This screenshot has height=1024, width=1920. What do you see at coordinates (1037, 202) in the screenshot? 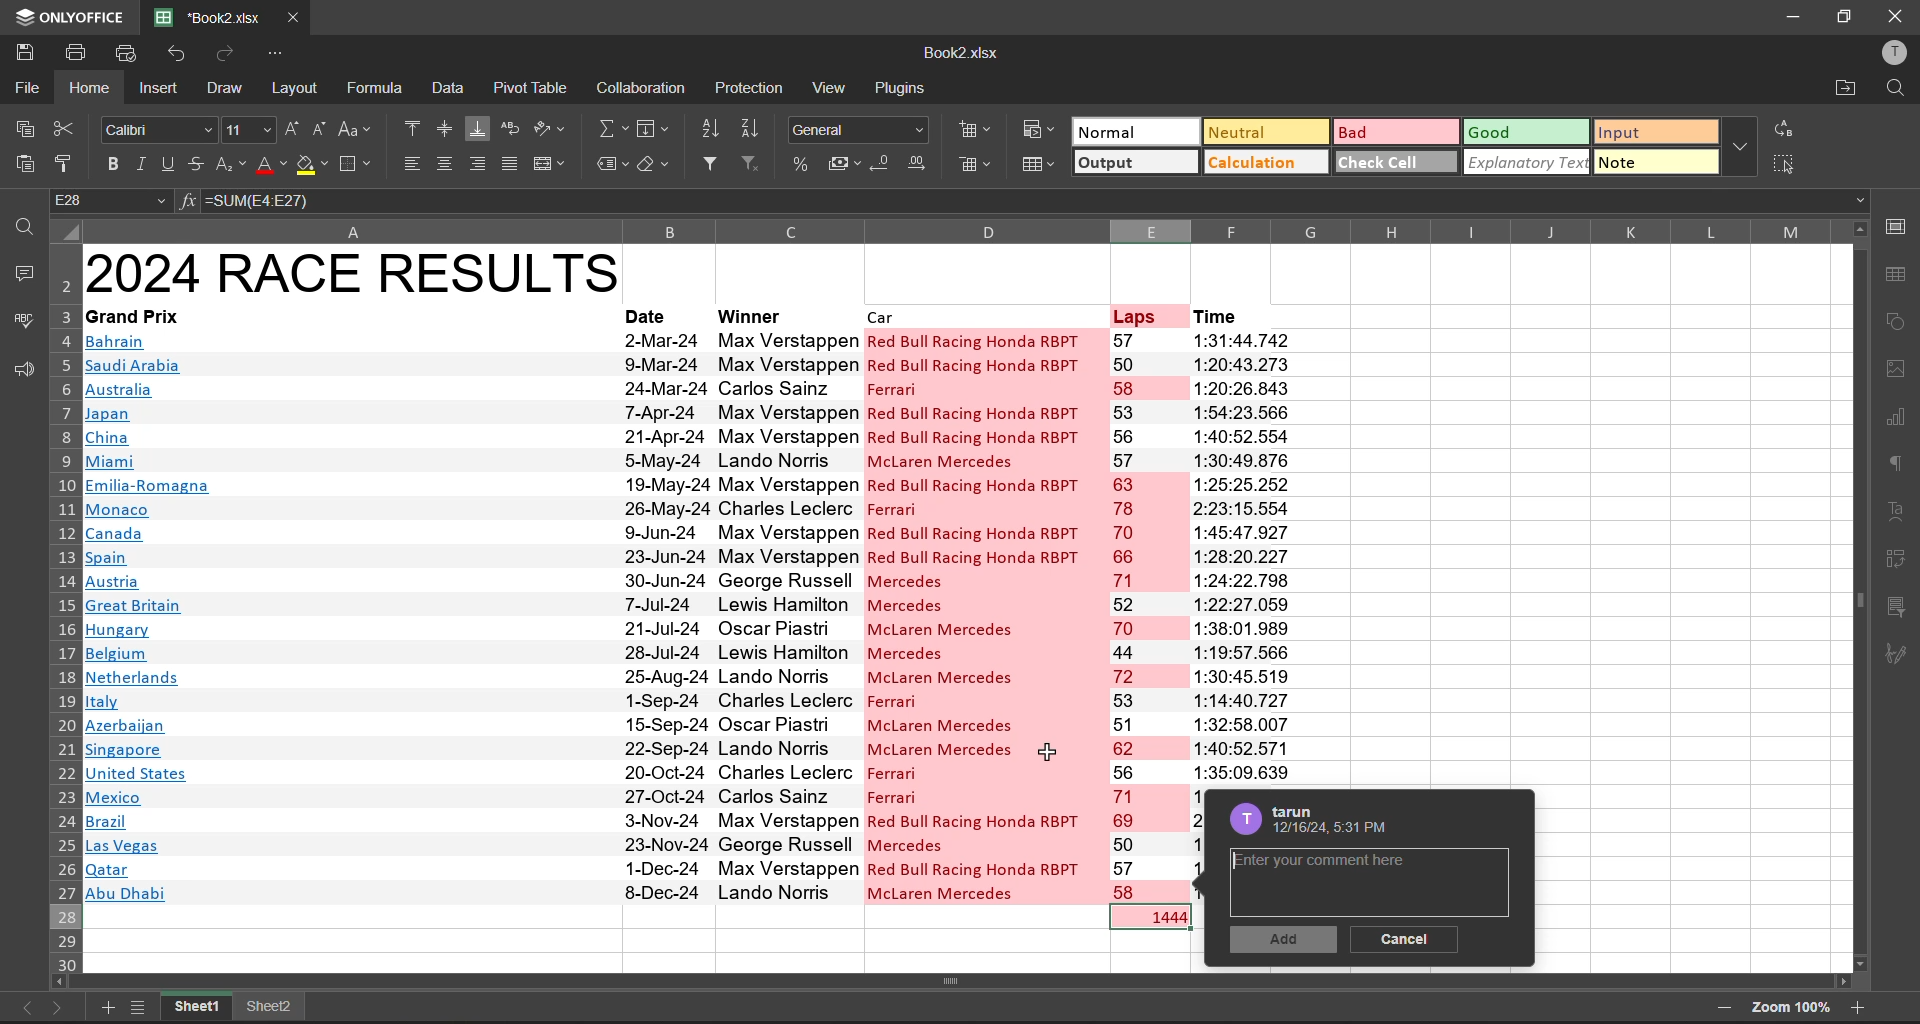
I see `formula bar` at bounding box center [1037, 202].